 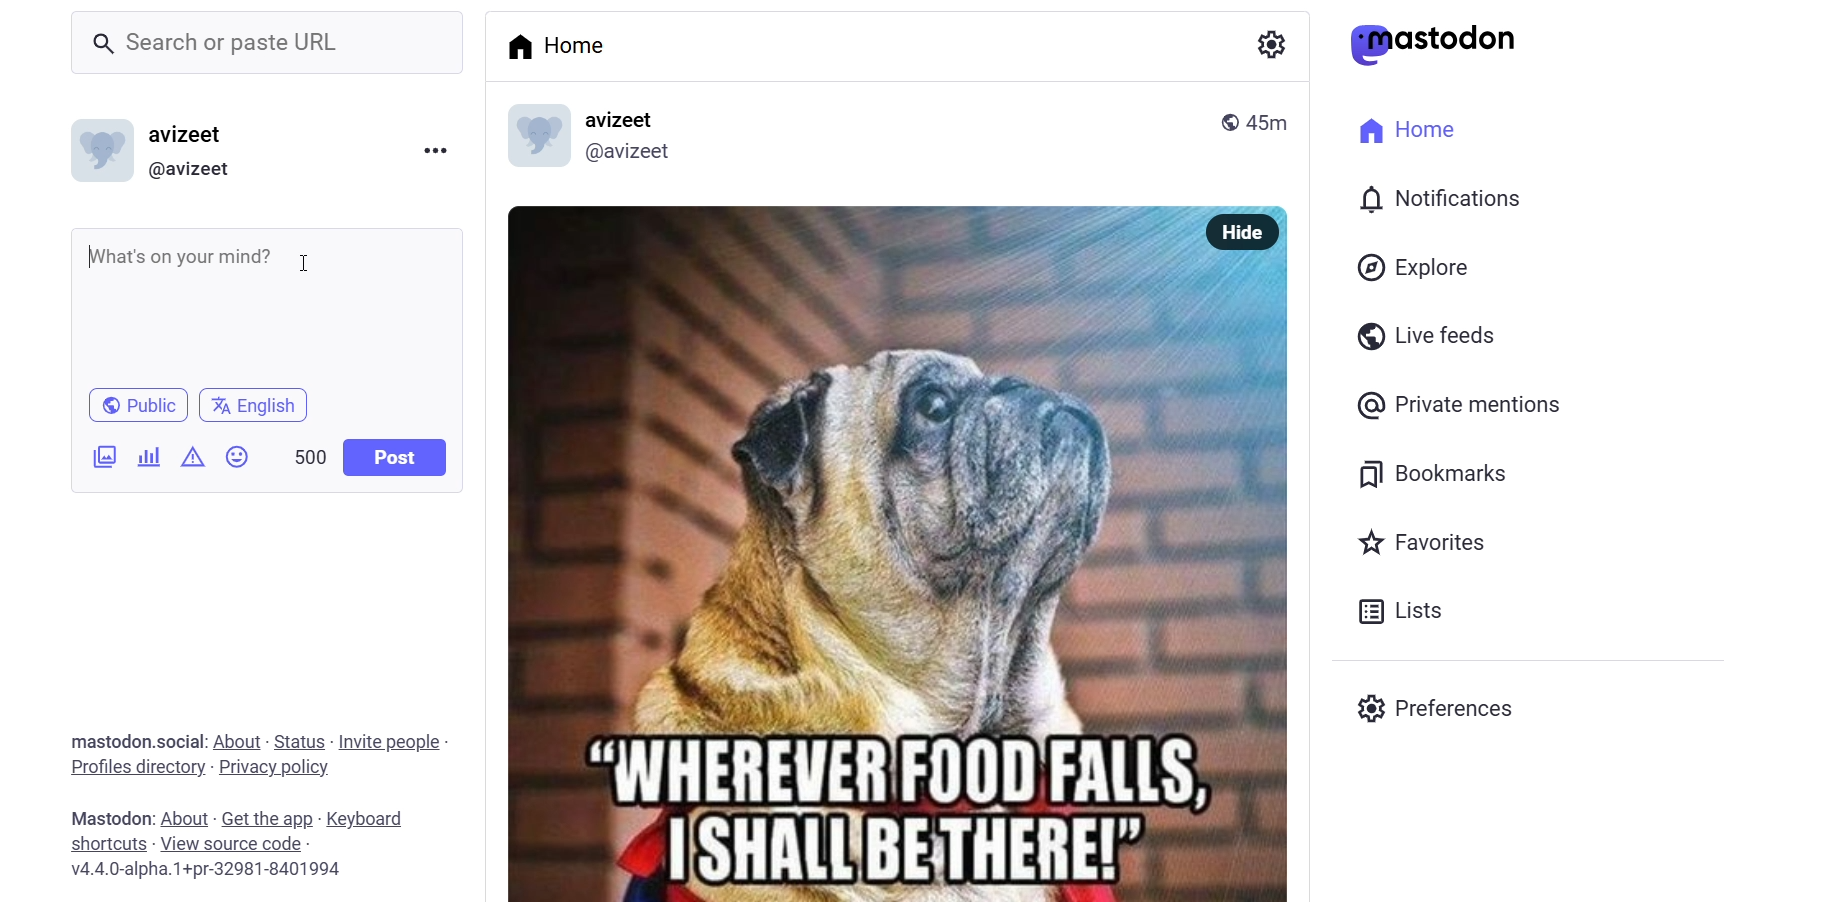 What do you see at coordinates (1437, 42) in the screenshot?
I see `astodon` at bounding box center [1437, 42].